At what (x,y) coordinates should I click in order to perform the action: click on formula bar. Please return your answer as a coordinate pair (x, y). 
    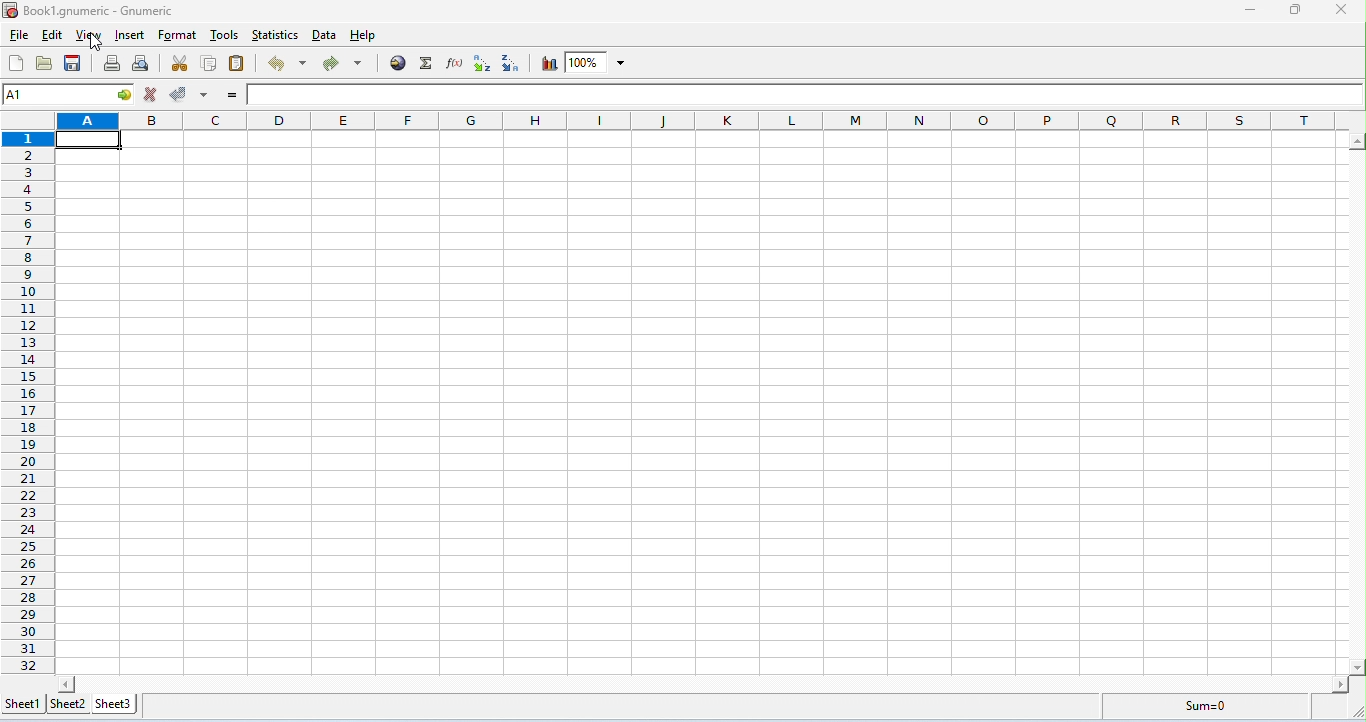
    Looking at the image, I should click on (806, 93).